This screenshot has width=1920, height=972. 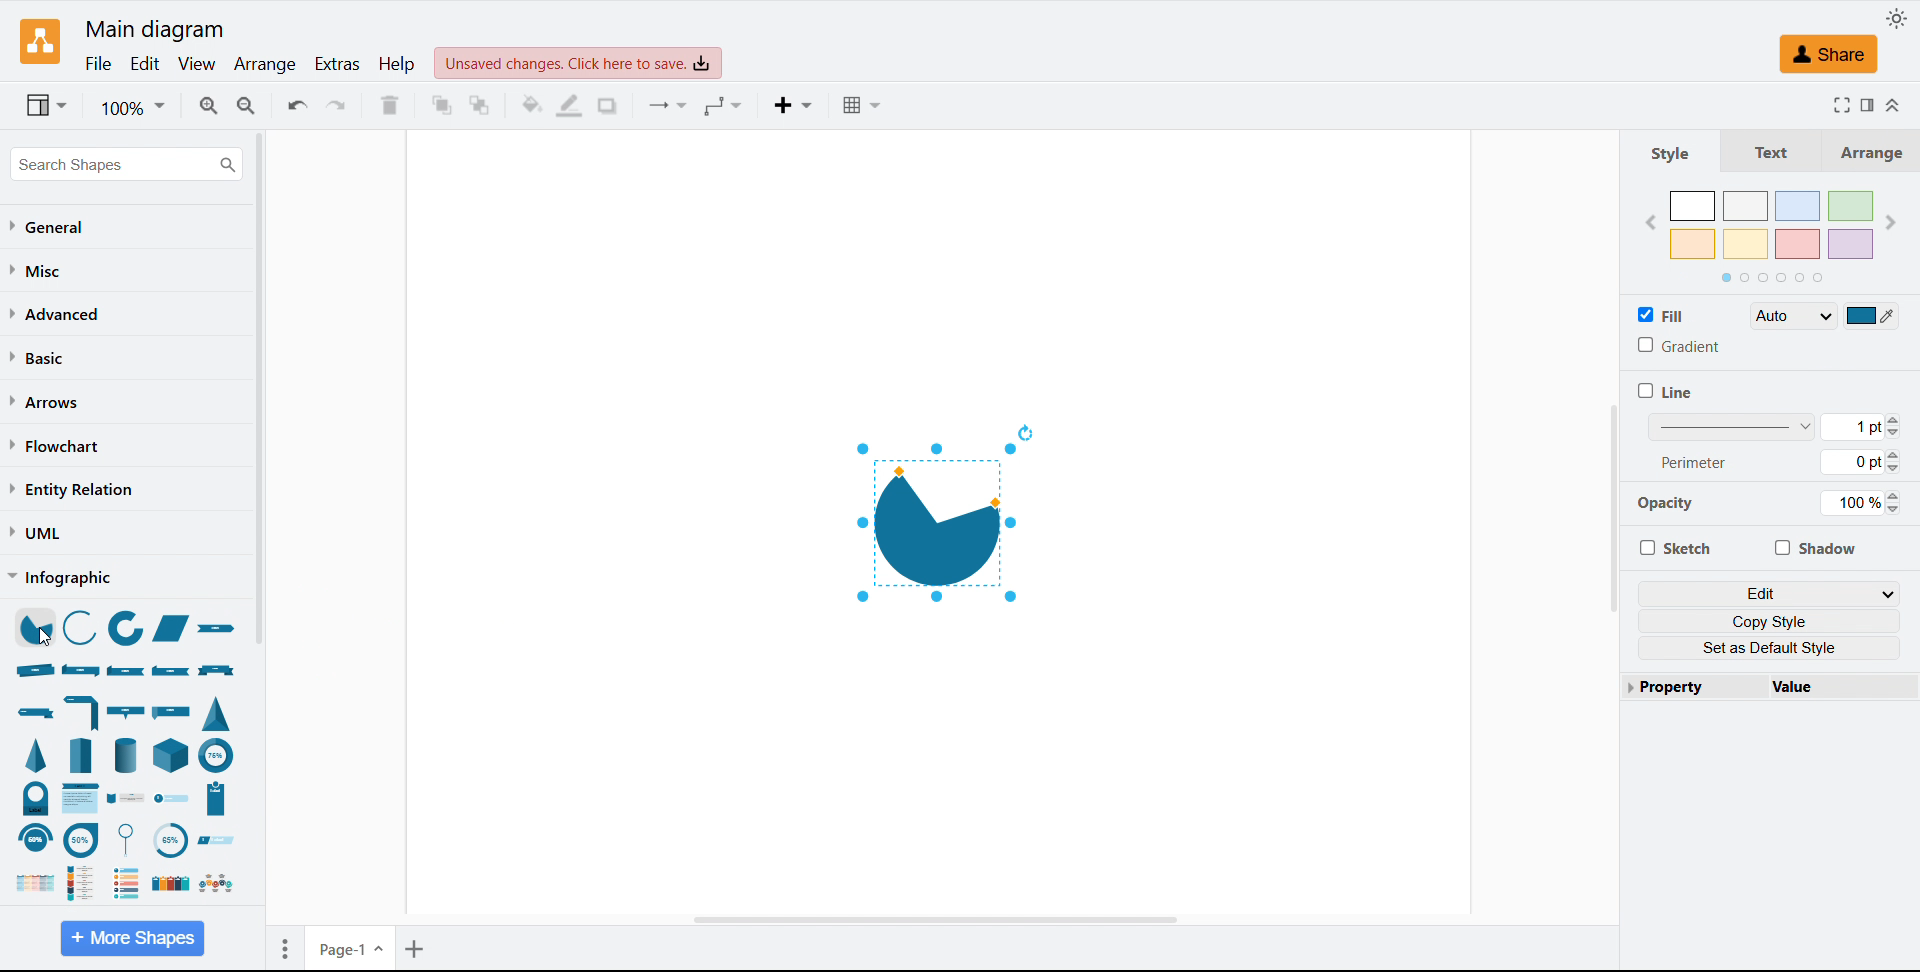 What do you see at coordinates (133, 164) in the screenshot?
I see `Search shapes ` at bounding box center [133, 164].